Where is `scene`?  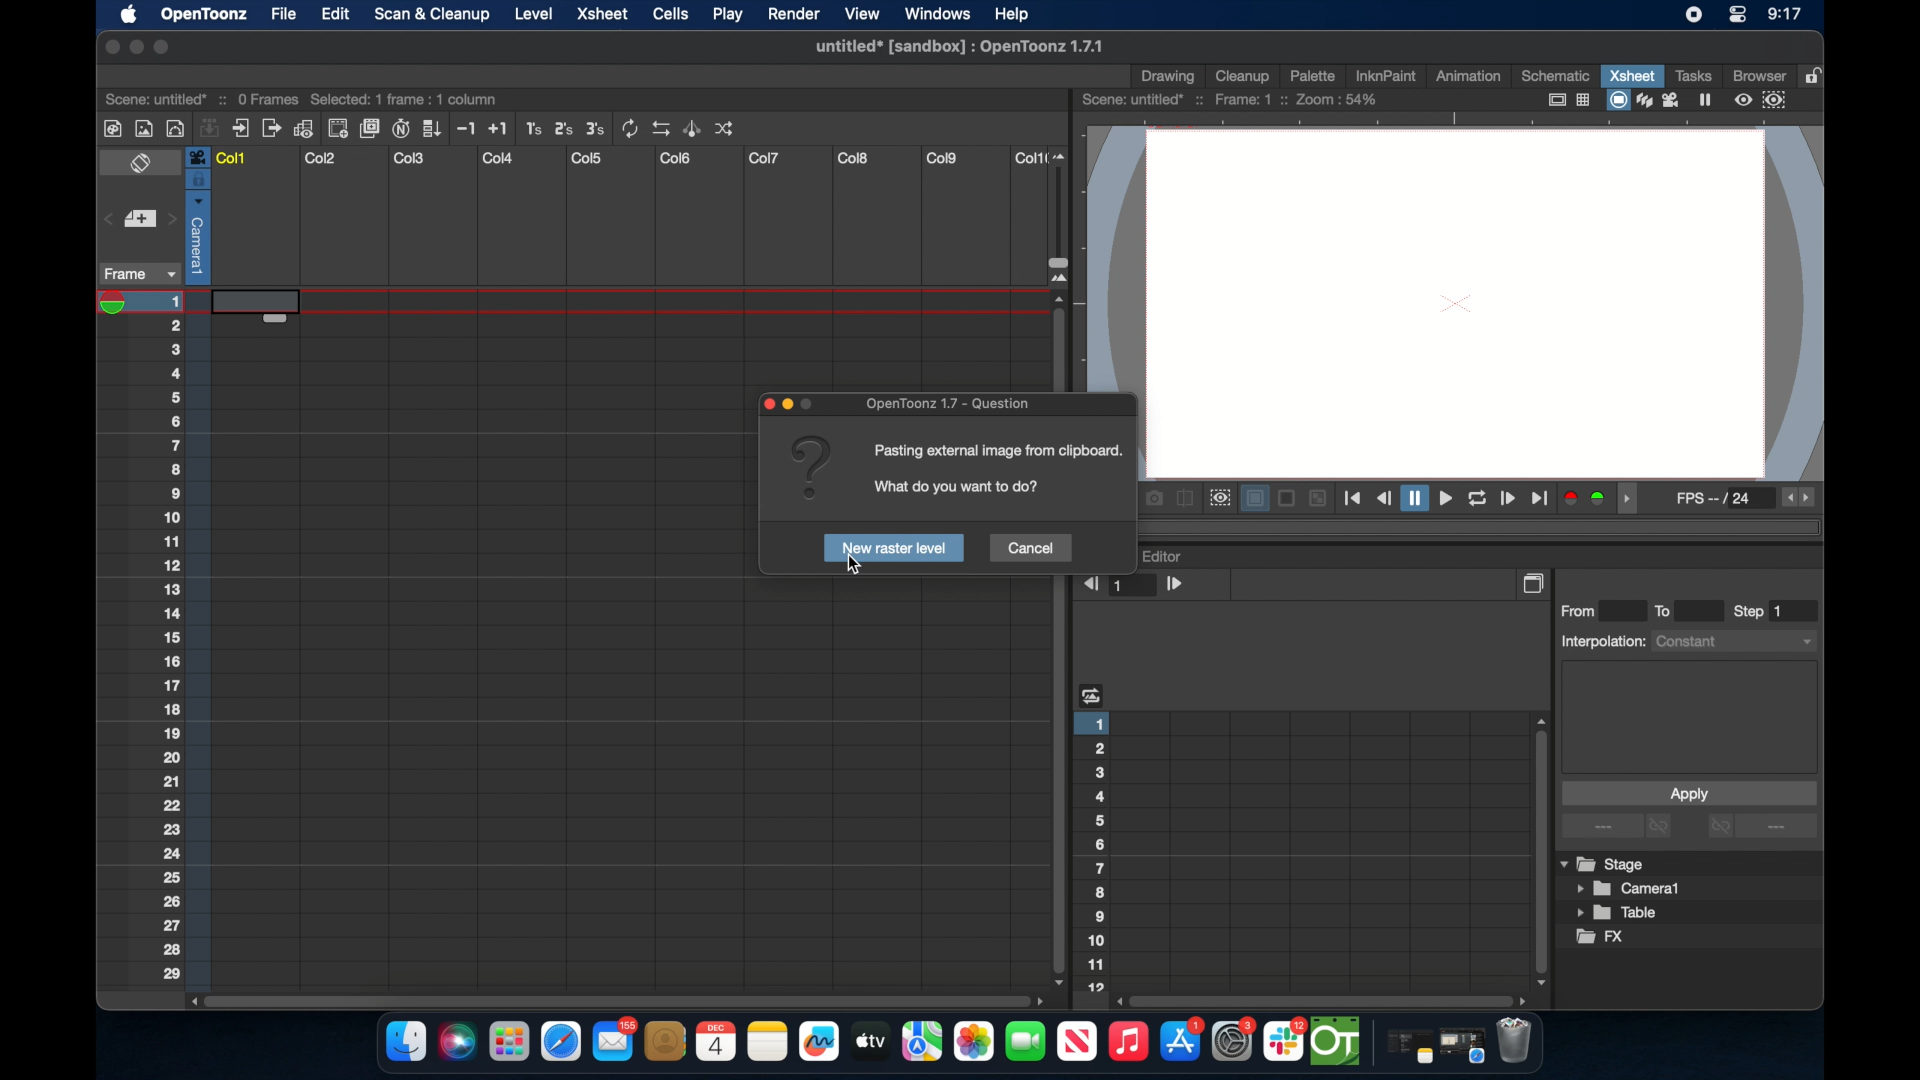 scene is located at coordinates (205, 97).